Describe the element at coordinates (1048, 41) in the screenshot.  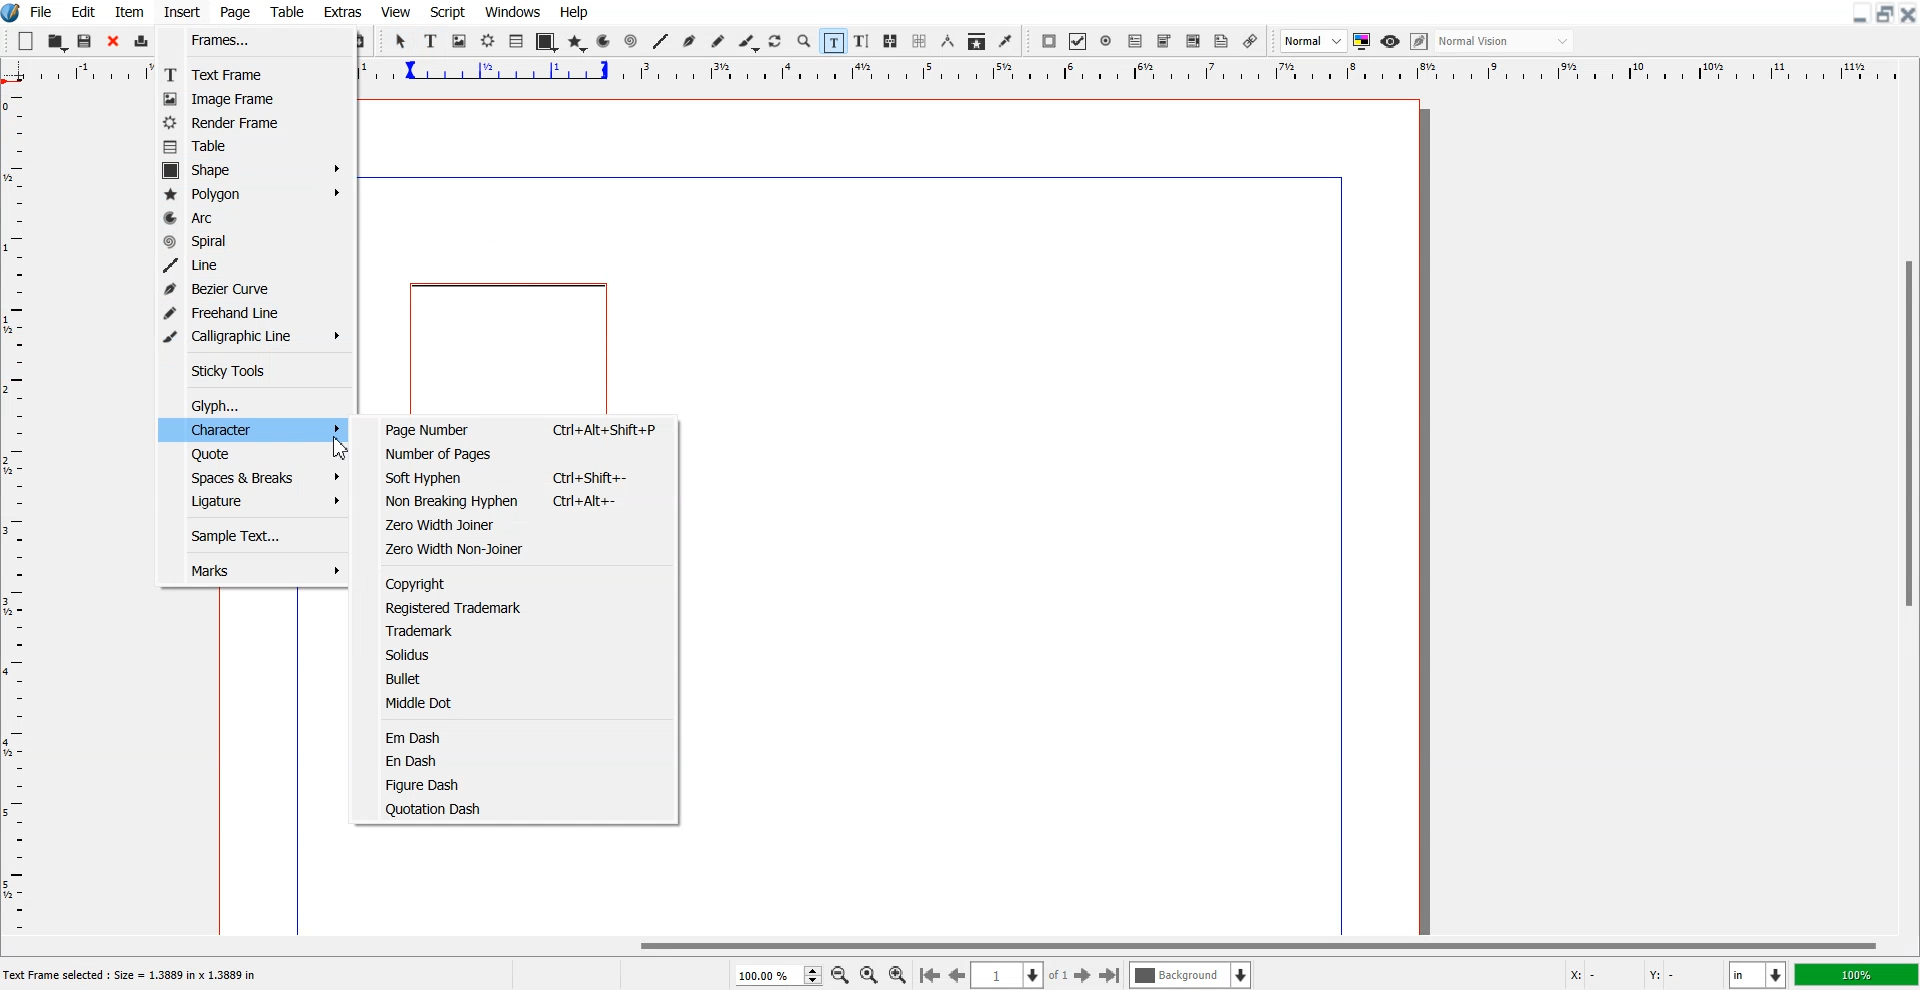
I see `PDF Push button ` at that location.